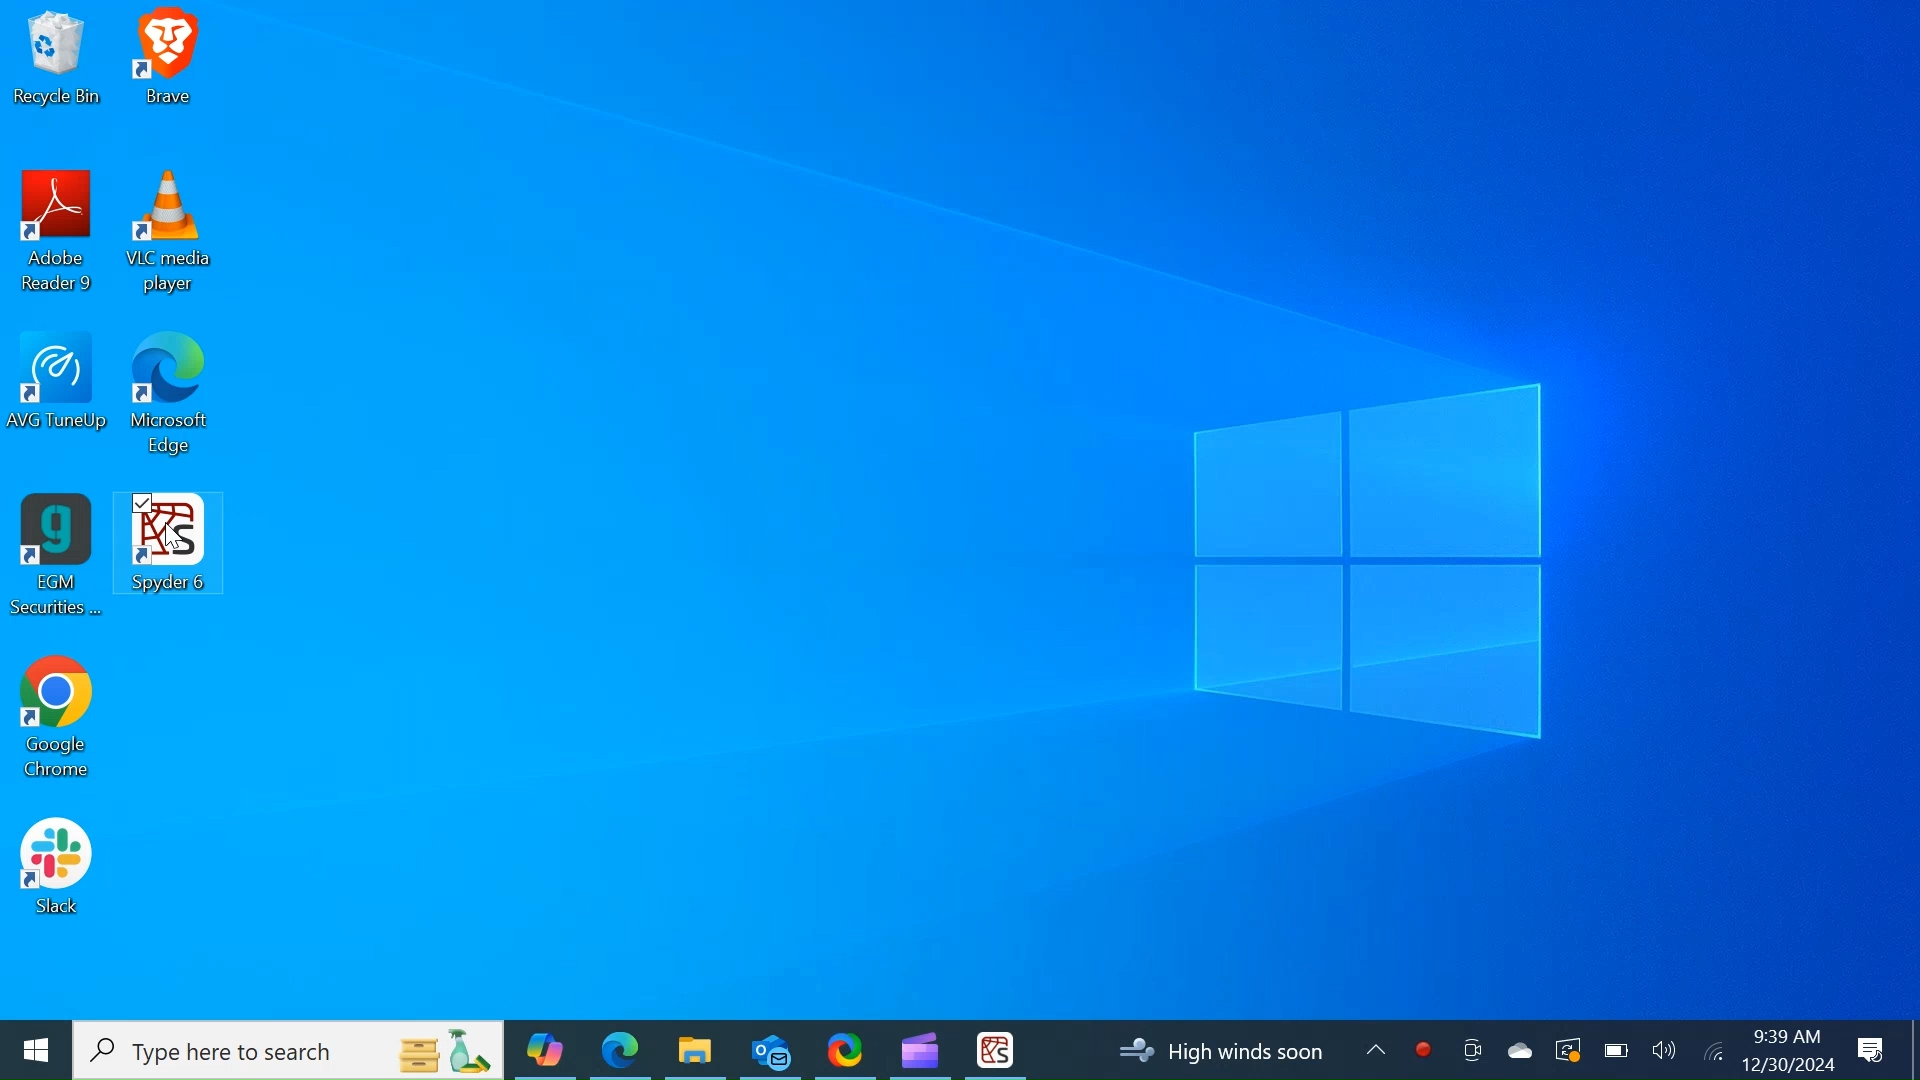  I want to click on Restart Update, so click(1565, 1049).